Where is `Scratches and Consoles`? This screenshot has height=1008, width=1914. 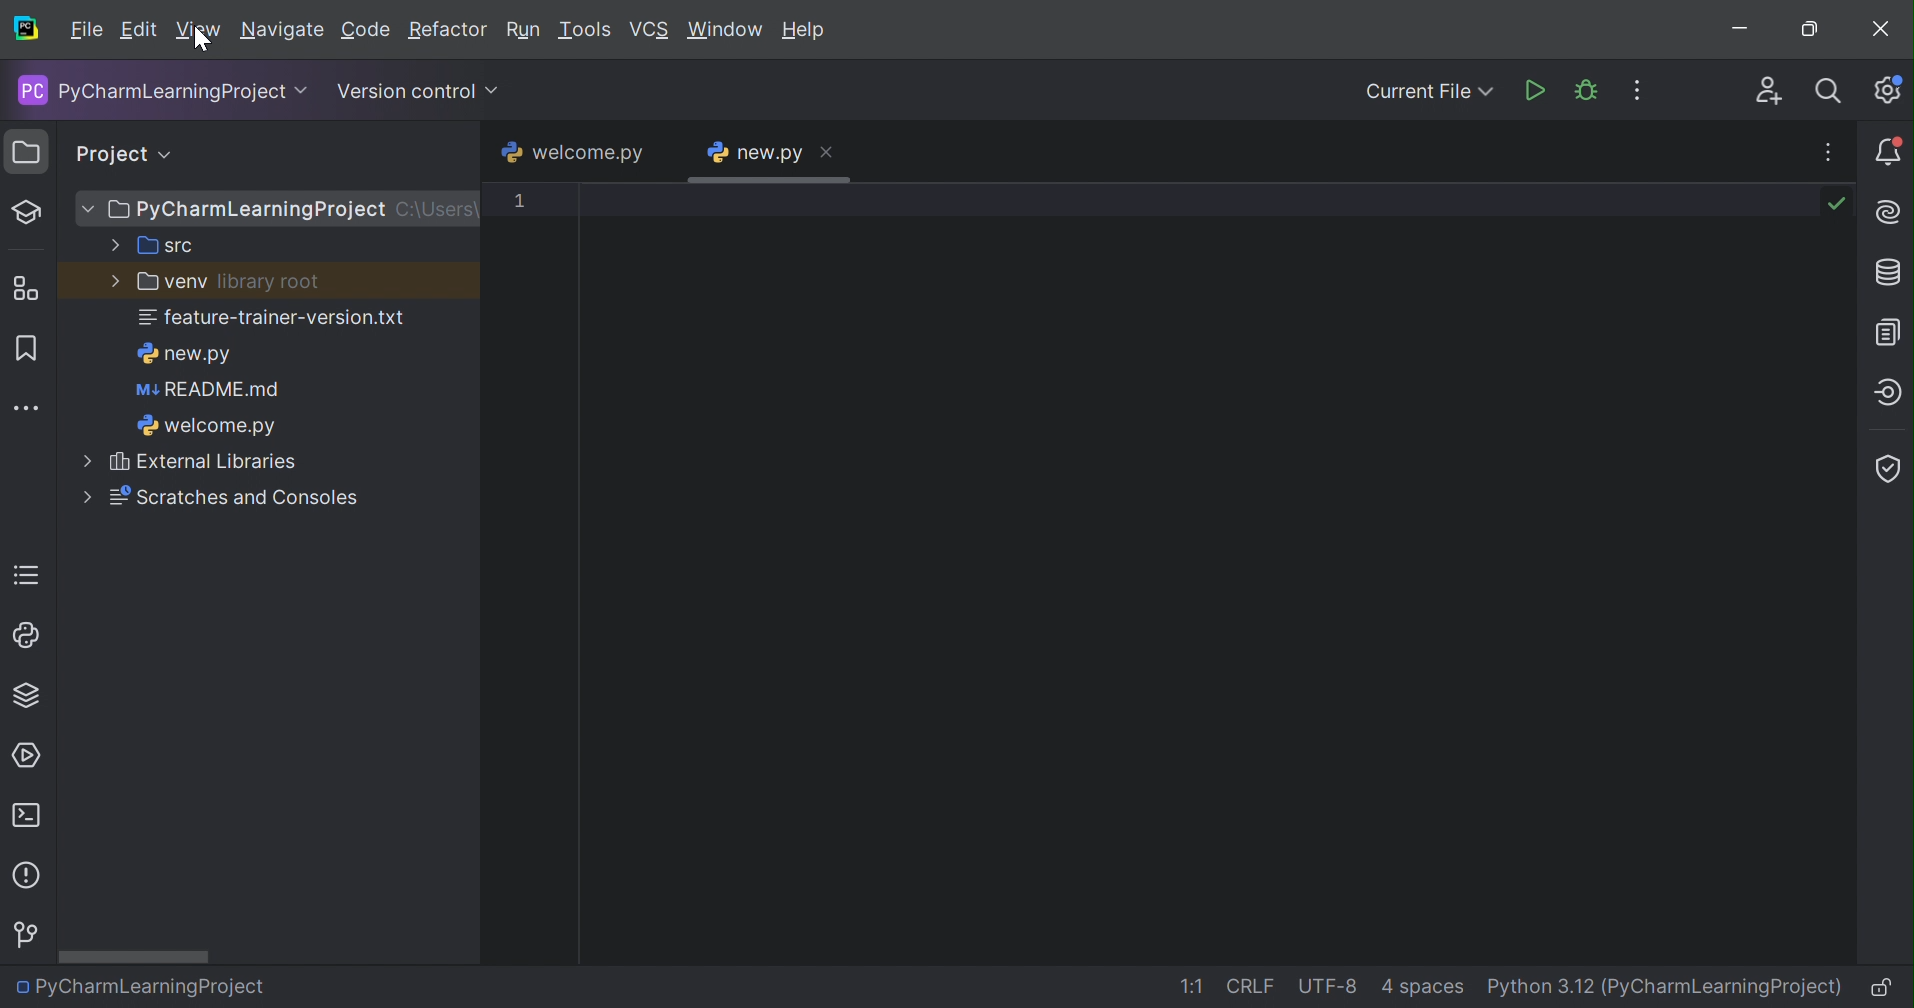 Scratches and Consoles is located at coordinates (213, 497).